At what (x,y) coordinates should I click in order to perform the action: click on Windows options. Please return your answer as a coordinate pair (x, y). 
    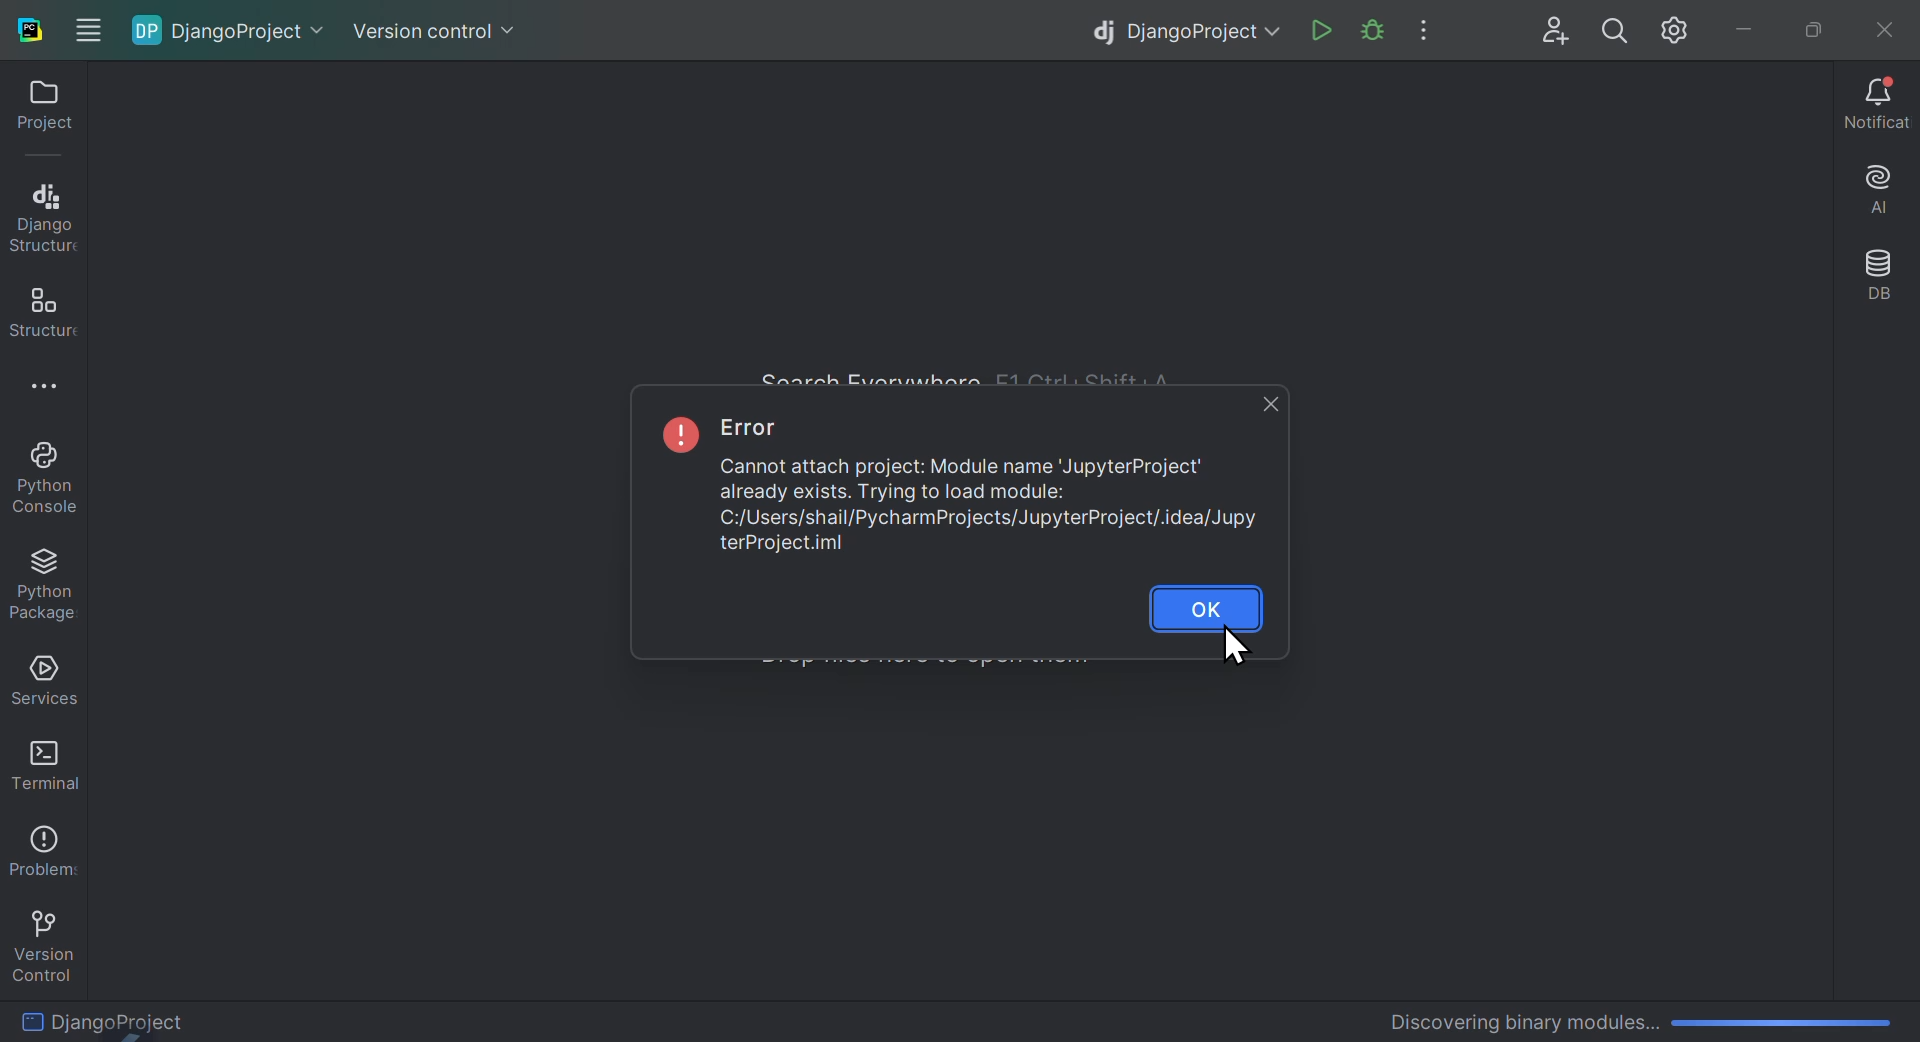
    Looking at the image, I should click on (86, 25).